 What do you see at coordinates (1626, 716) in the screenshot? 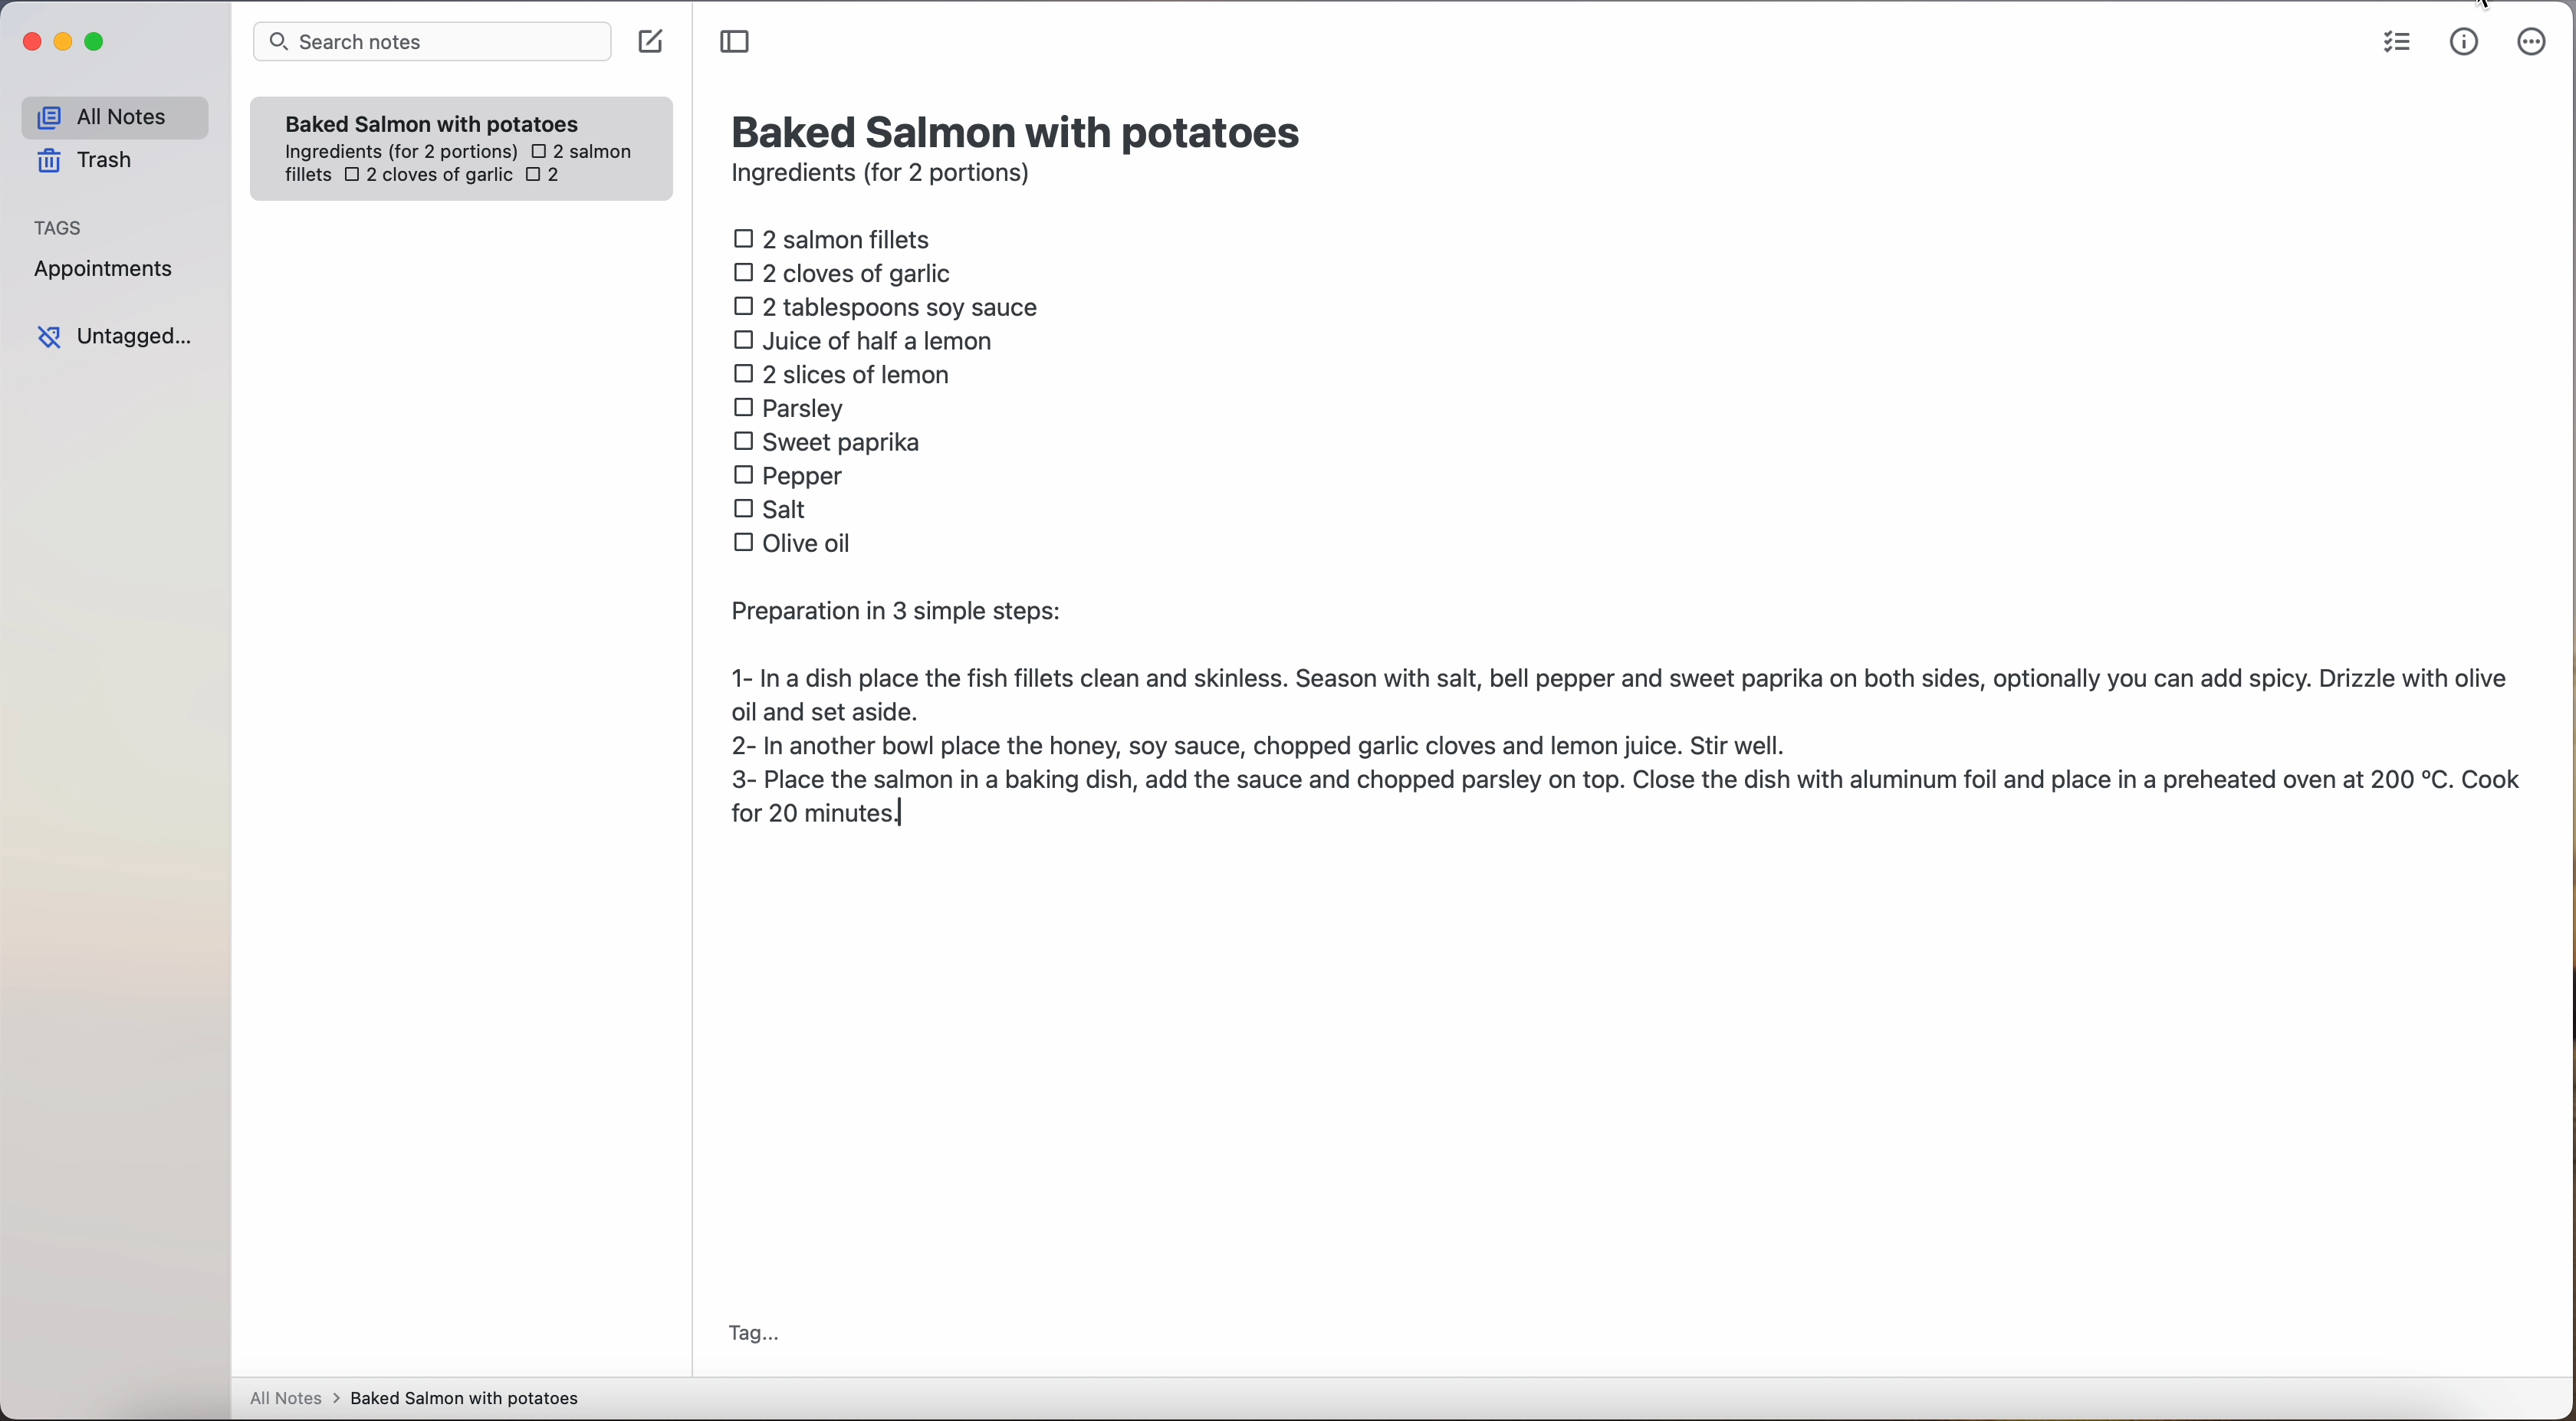
I see `preparation in 3 simple steps` at bounding box center [1626, 716].